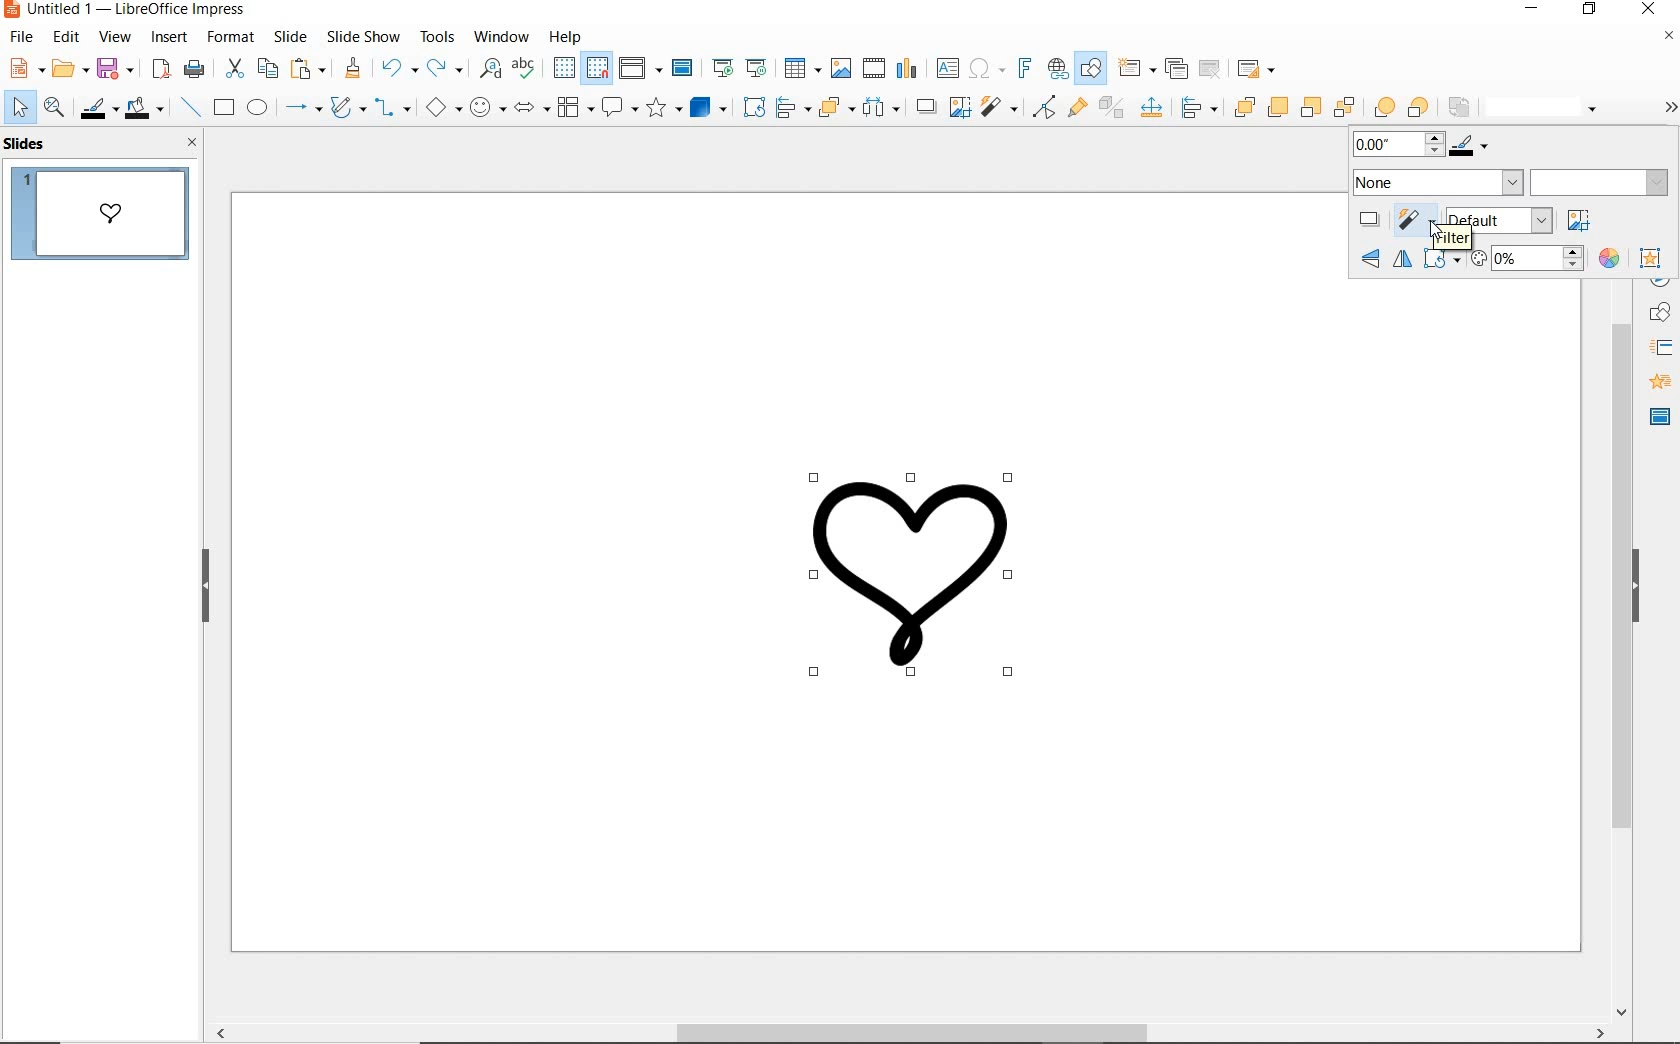 This screenshot has height=1044, width=1680. What do you see at coordinates (361, 36) in the screenshot?
I see `slide show` at bounding box center [361, 36].